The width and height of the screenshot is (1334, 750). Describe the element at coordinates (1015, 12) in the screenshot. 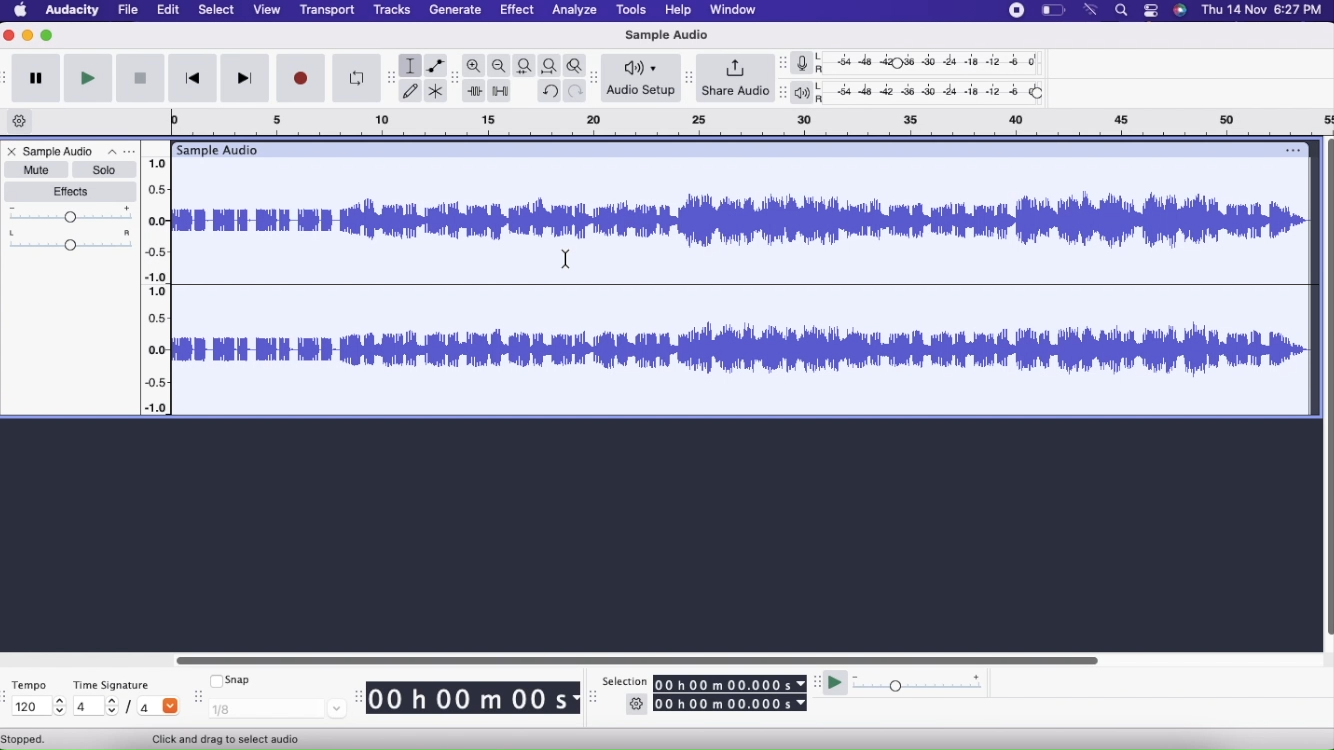

I see `Record` at that location.